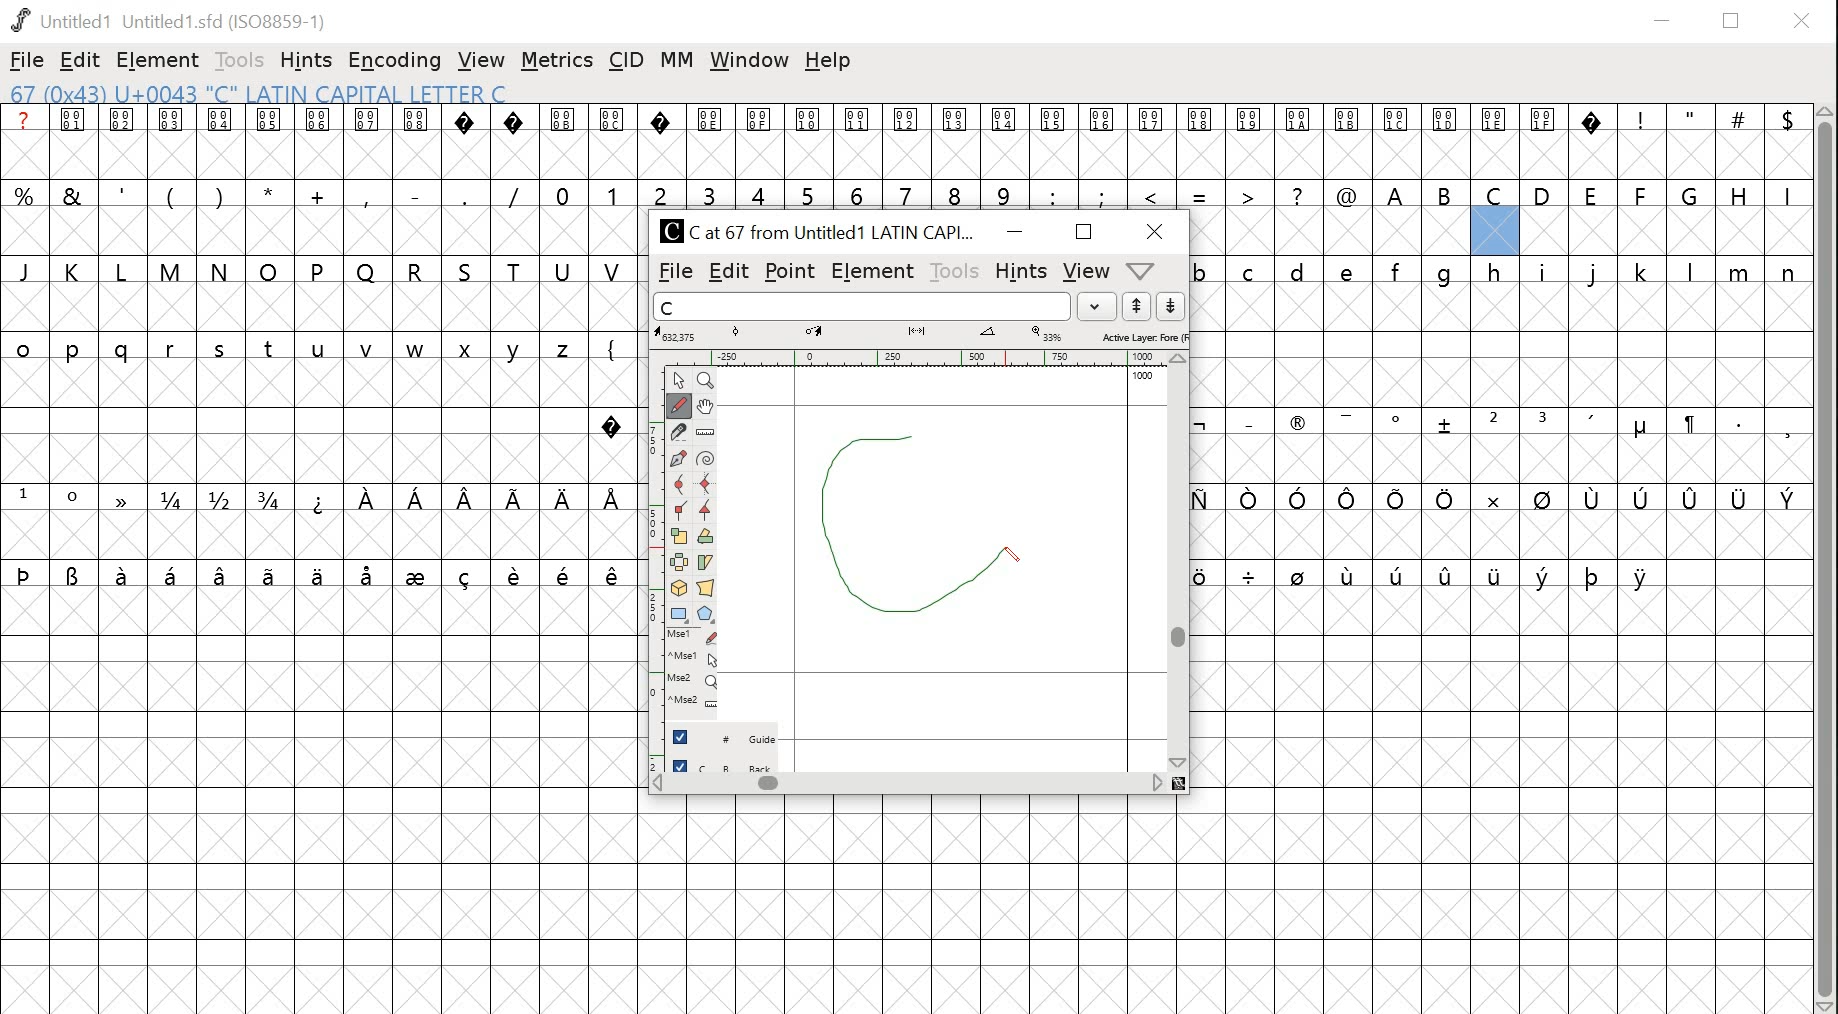 The image size is (1838, 1014). Describe the element at coordinates (709, 380) in the screenshot. I see `zoom` at that location.